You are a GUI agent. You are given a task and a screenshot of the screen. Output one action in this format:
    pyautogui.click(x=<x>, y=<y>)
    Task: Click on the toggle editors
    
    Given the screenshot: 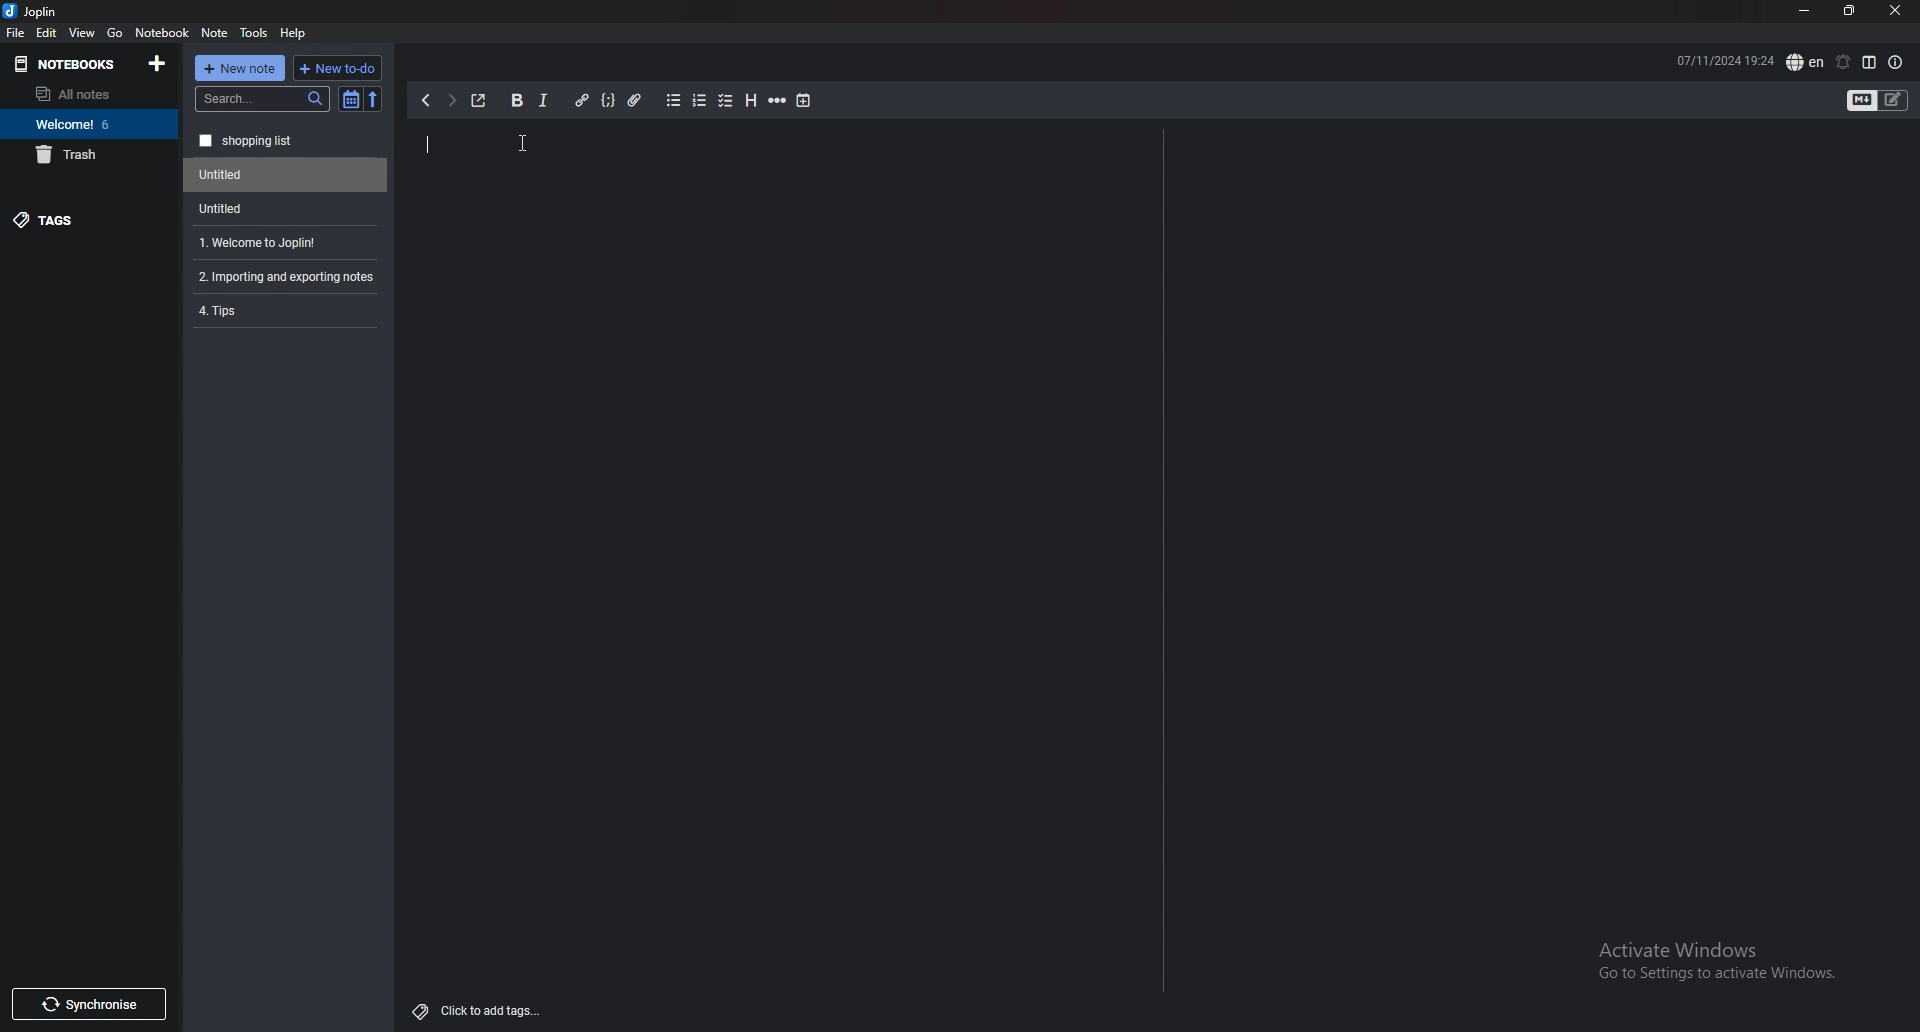 What is the action you would take?
    pyautogui.click(x=1878, y=102)
    